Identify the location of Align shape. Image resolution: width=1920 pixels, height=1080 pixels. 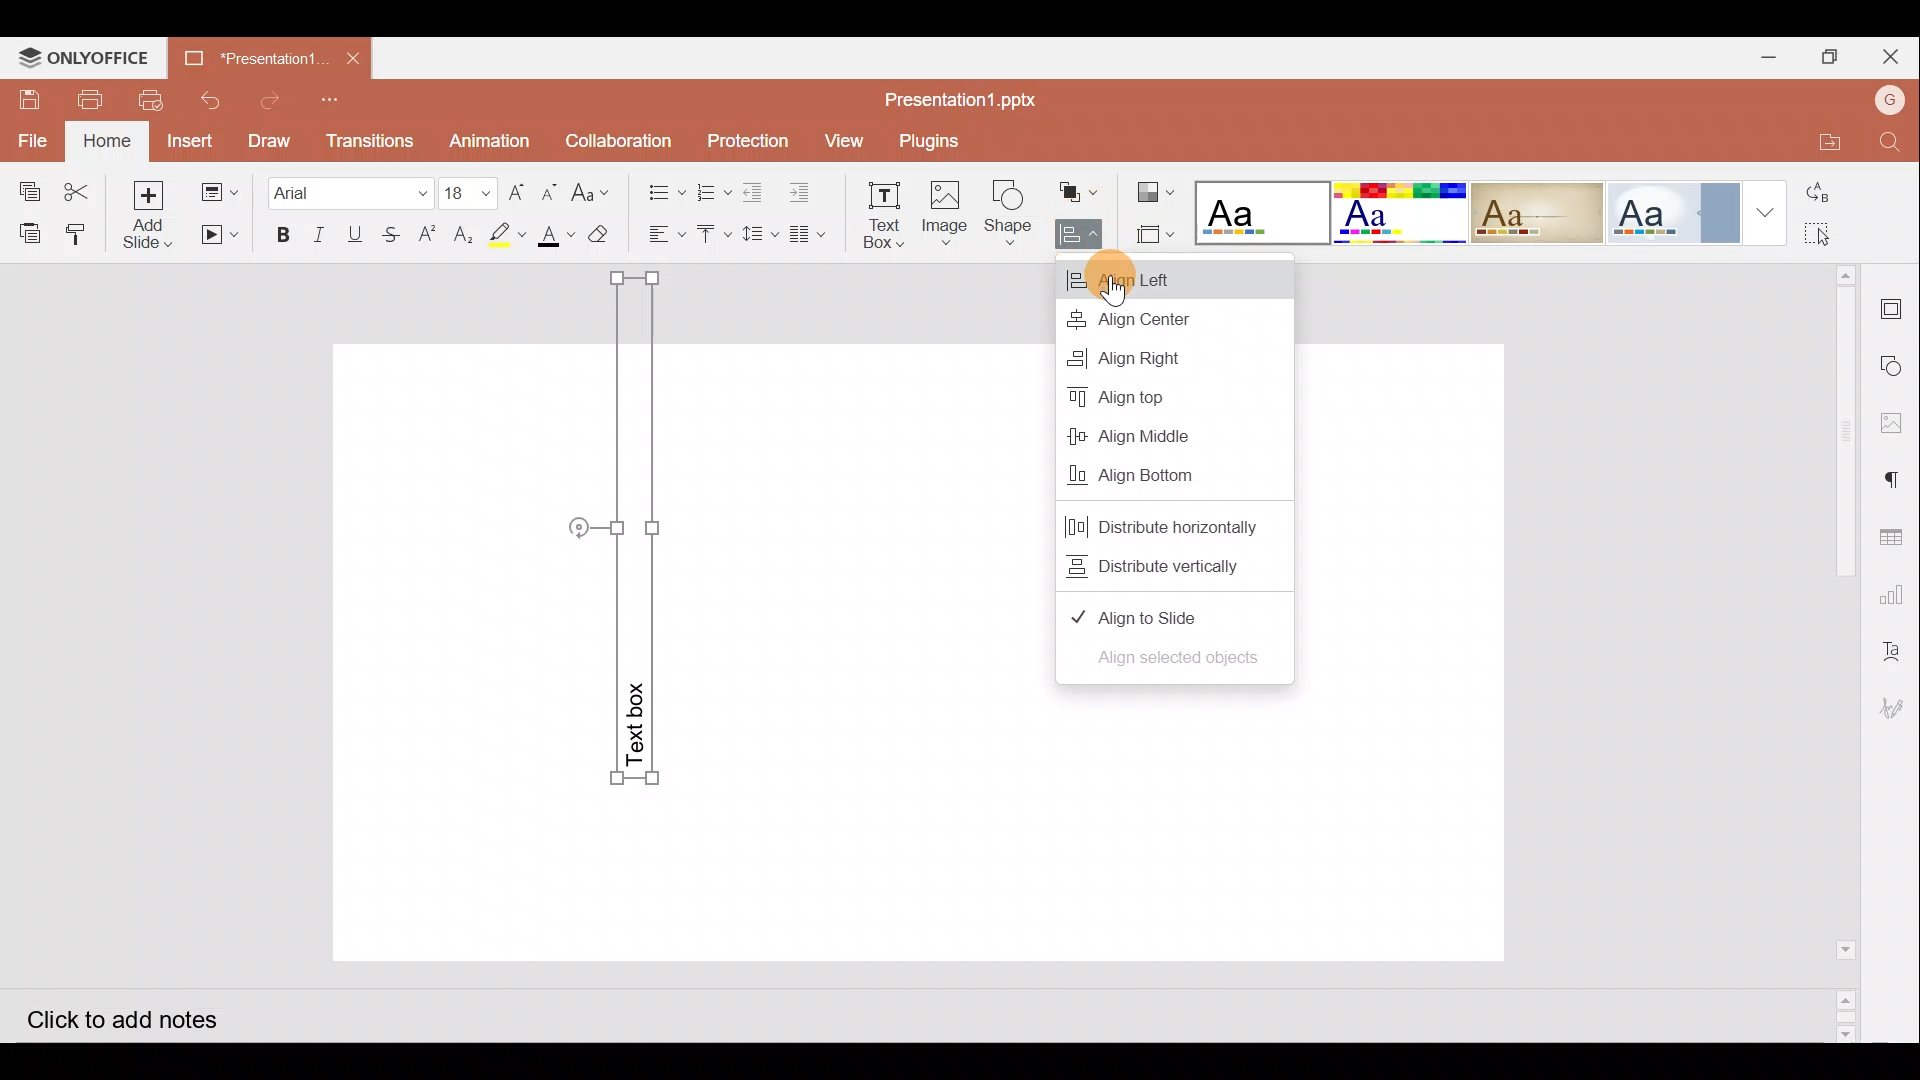
(1078, 235).